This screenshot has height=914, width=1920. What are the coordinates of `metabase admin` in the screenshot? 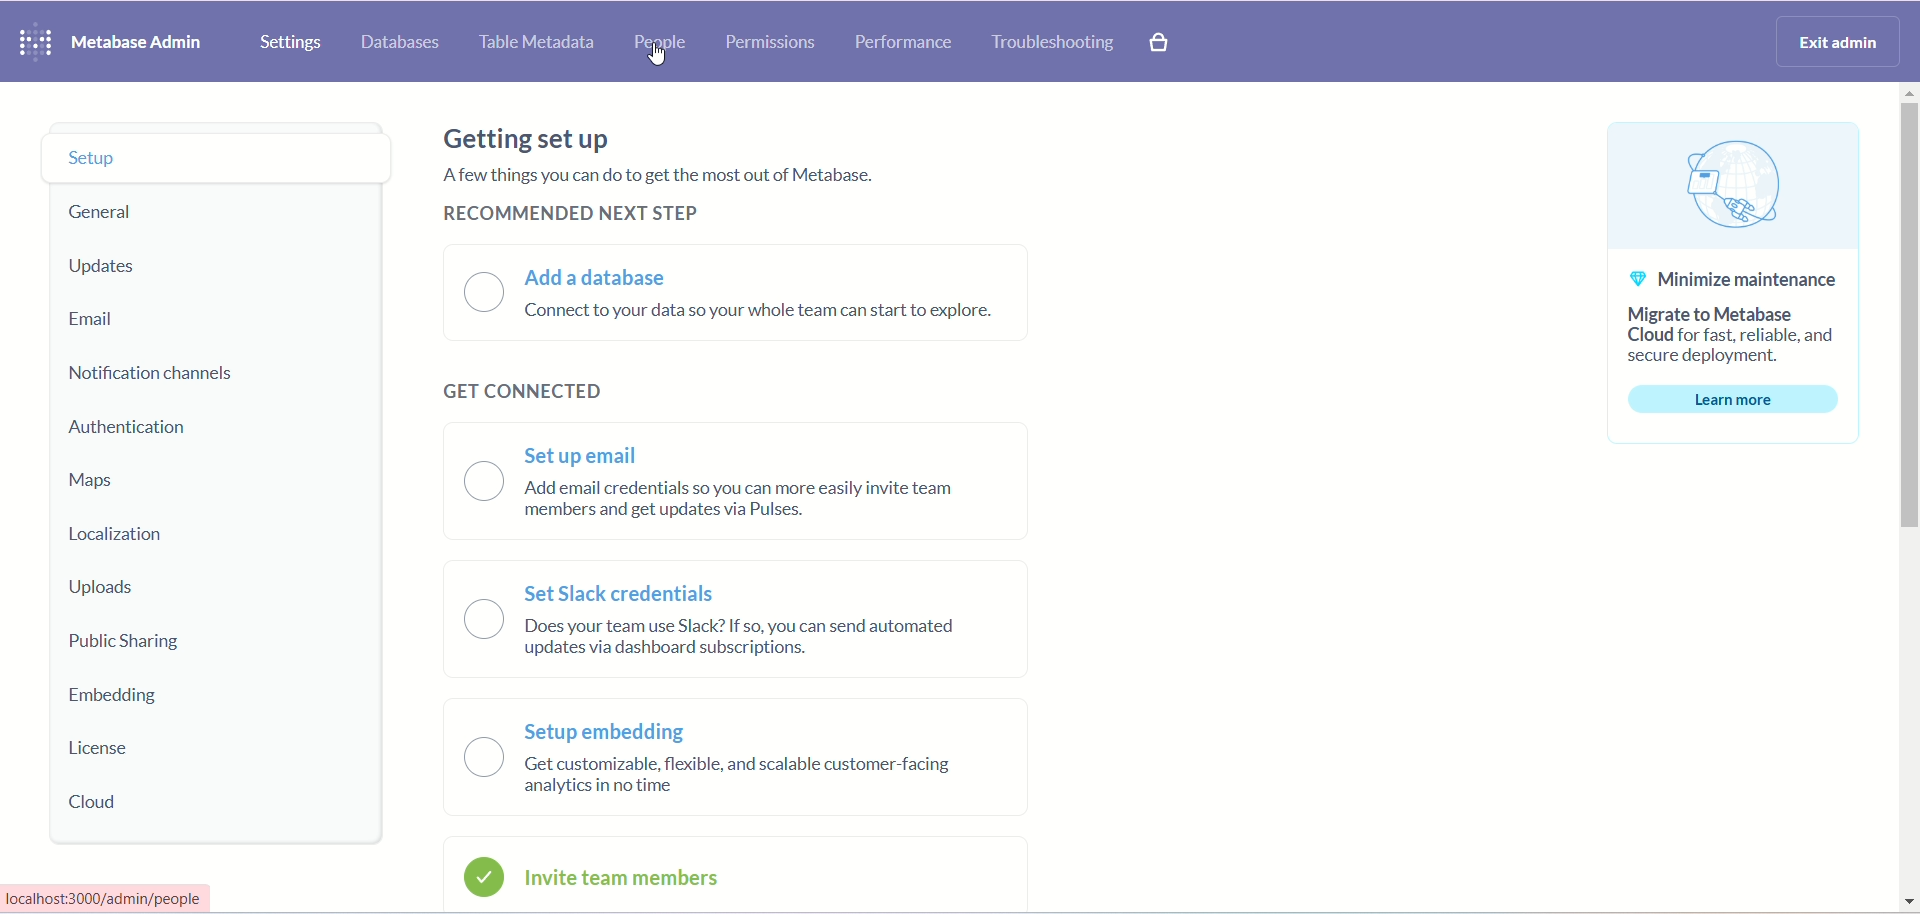 It's located at (145, 47).